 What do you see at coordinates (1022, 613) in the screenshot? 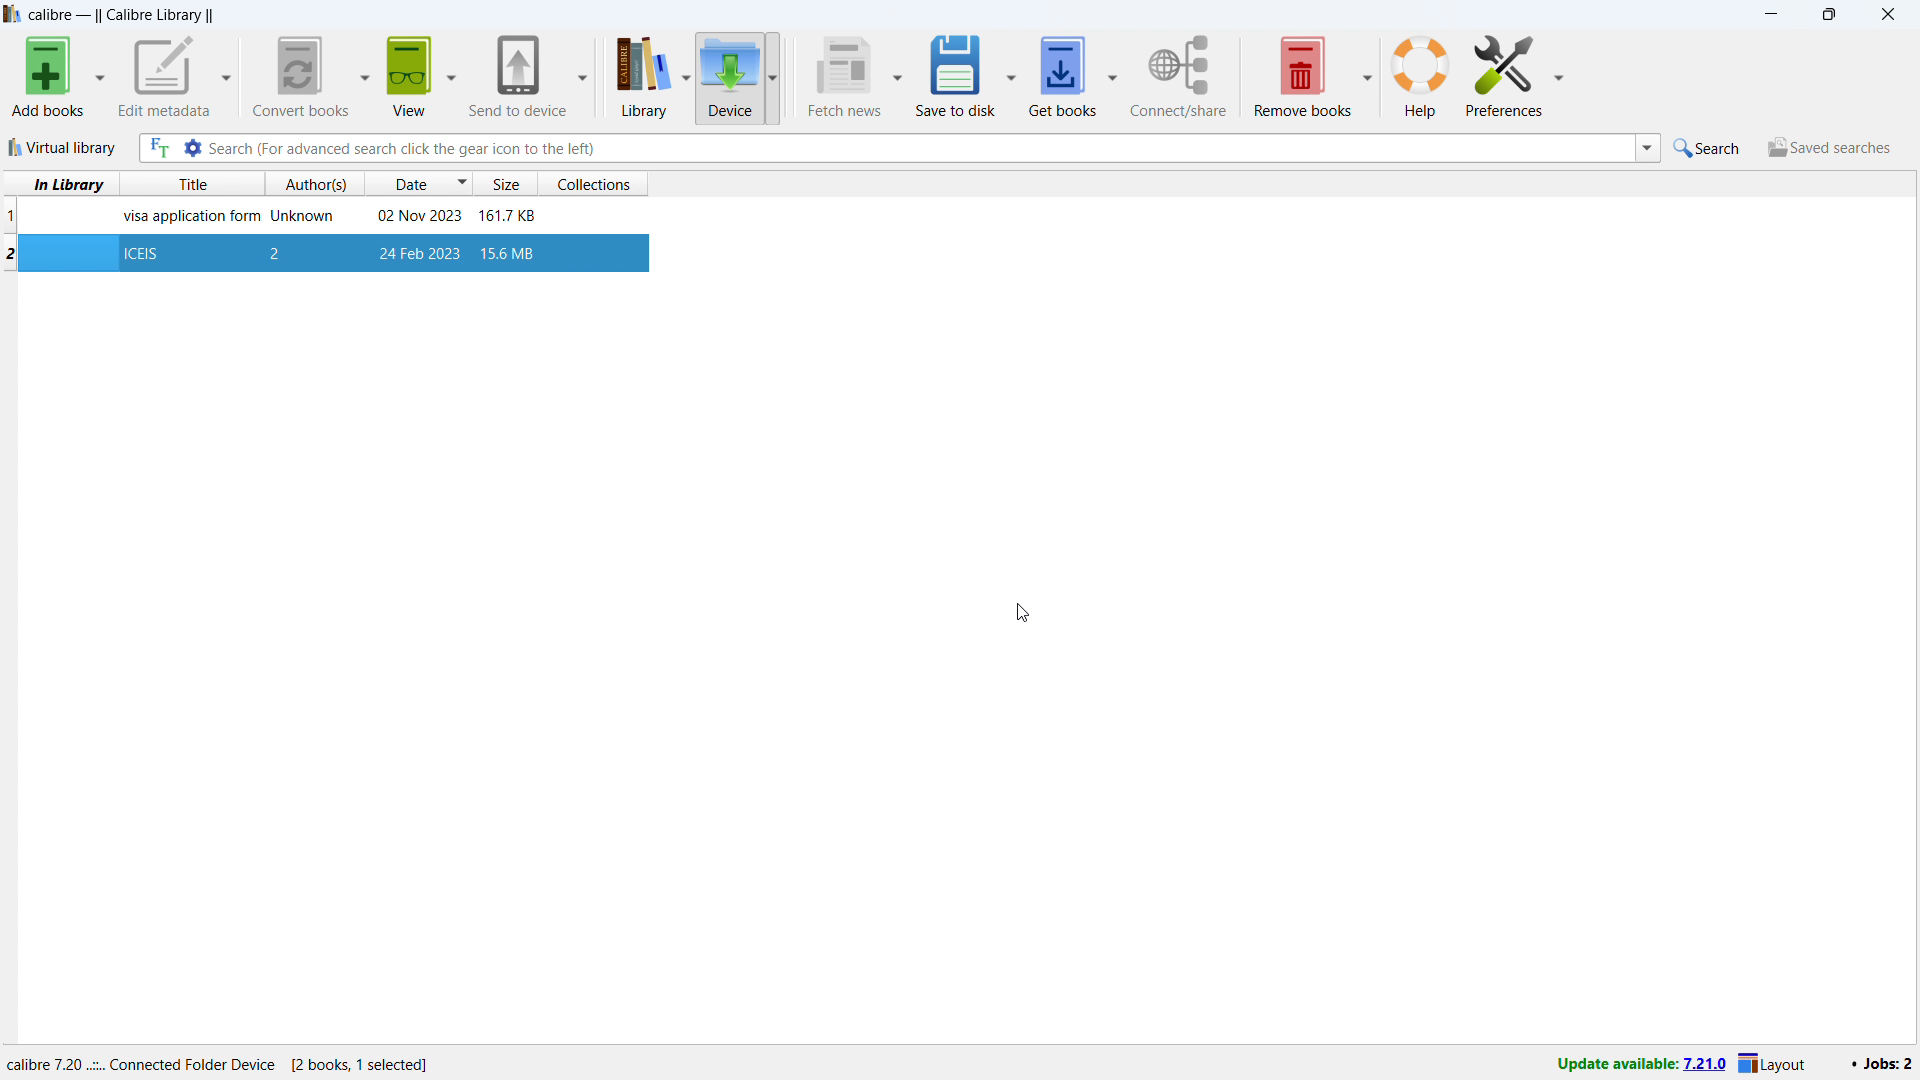
I see `cursor` at bounding box center [1022, 613].